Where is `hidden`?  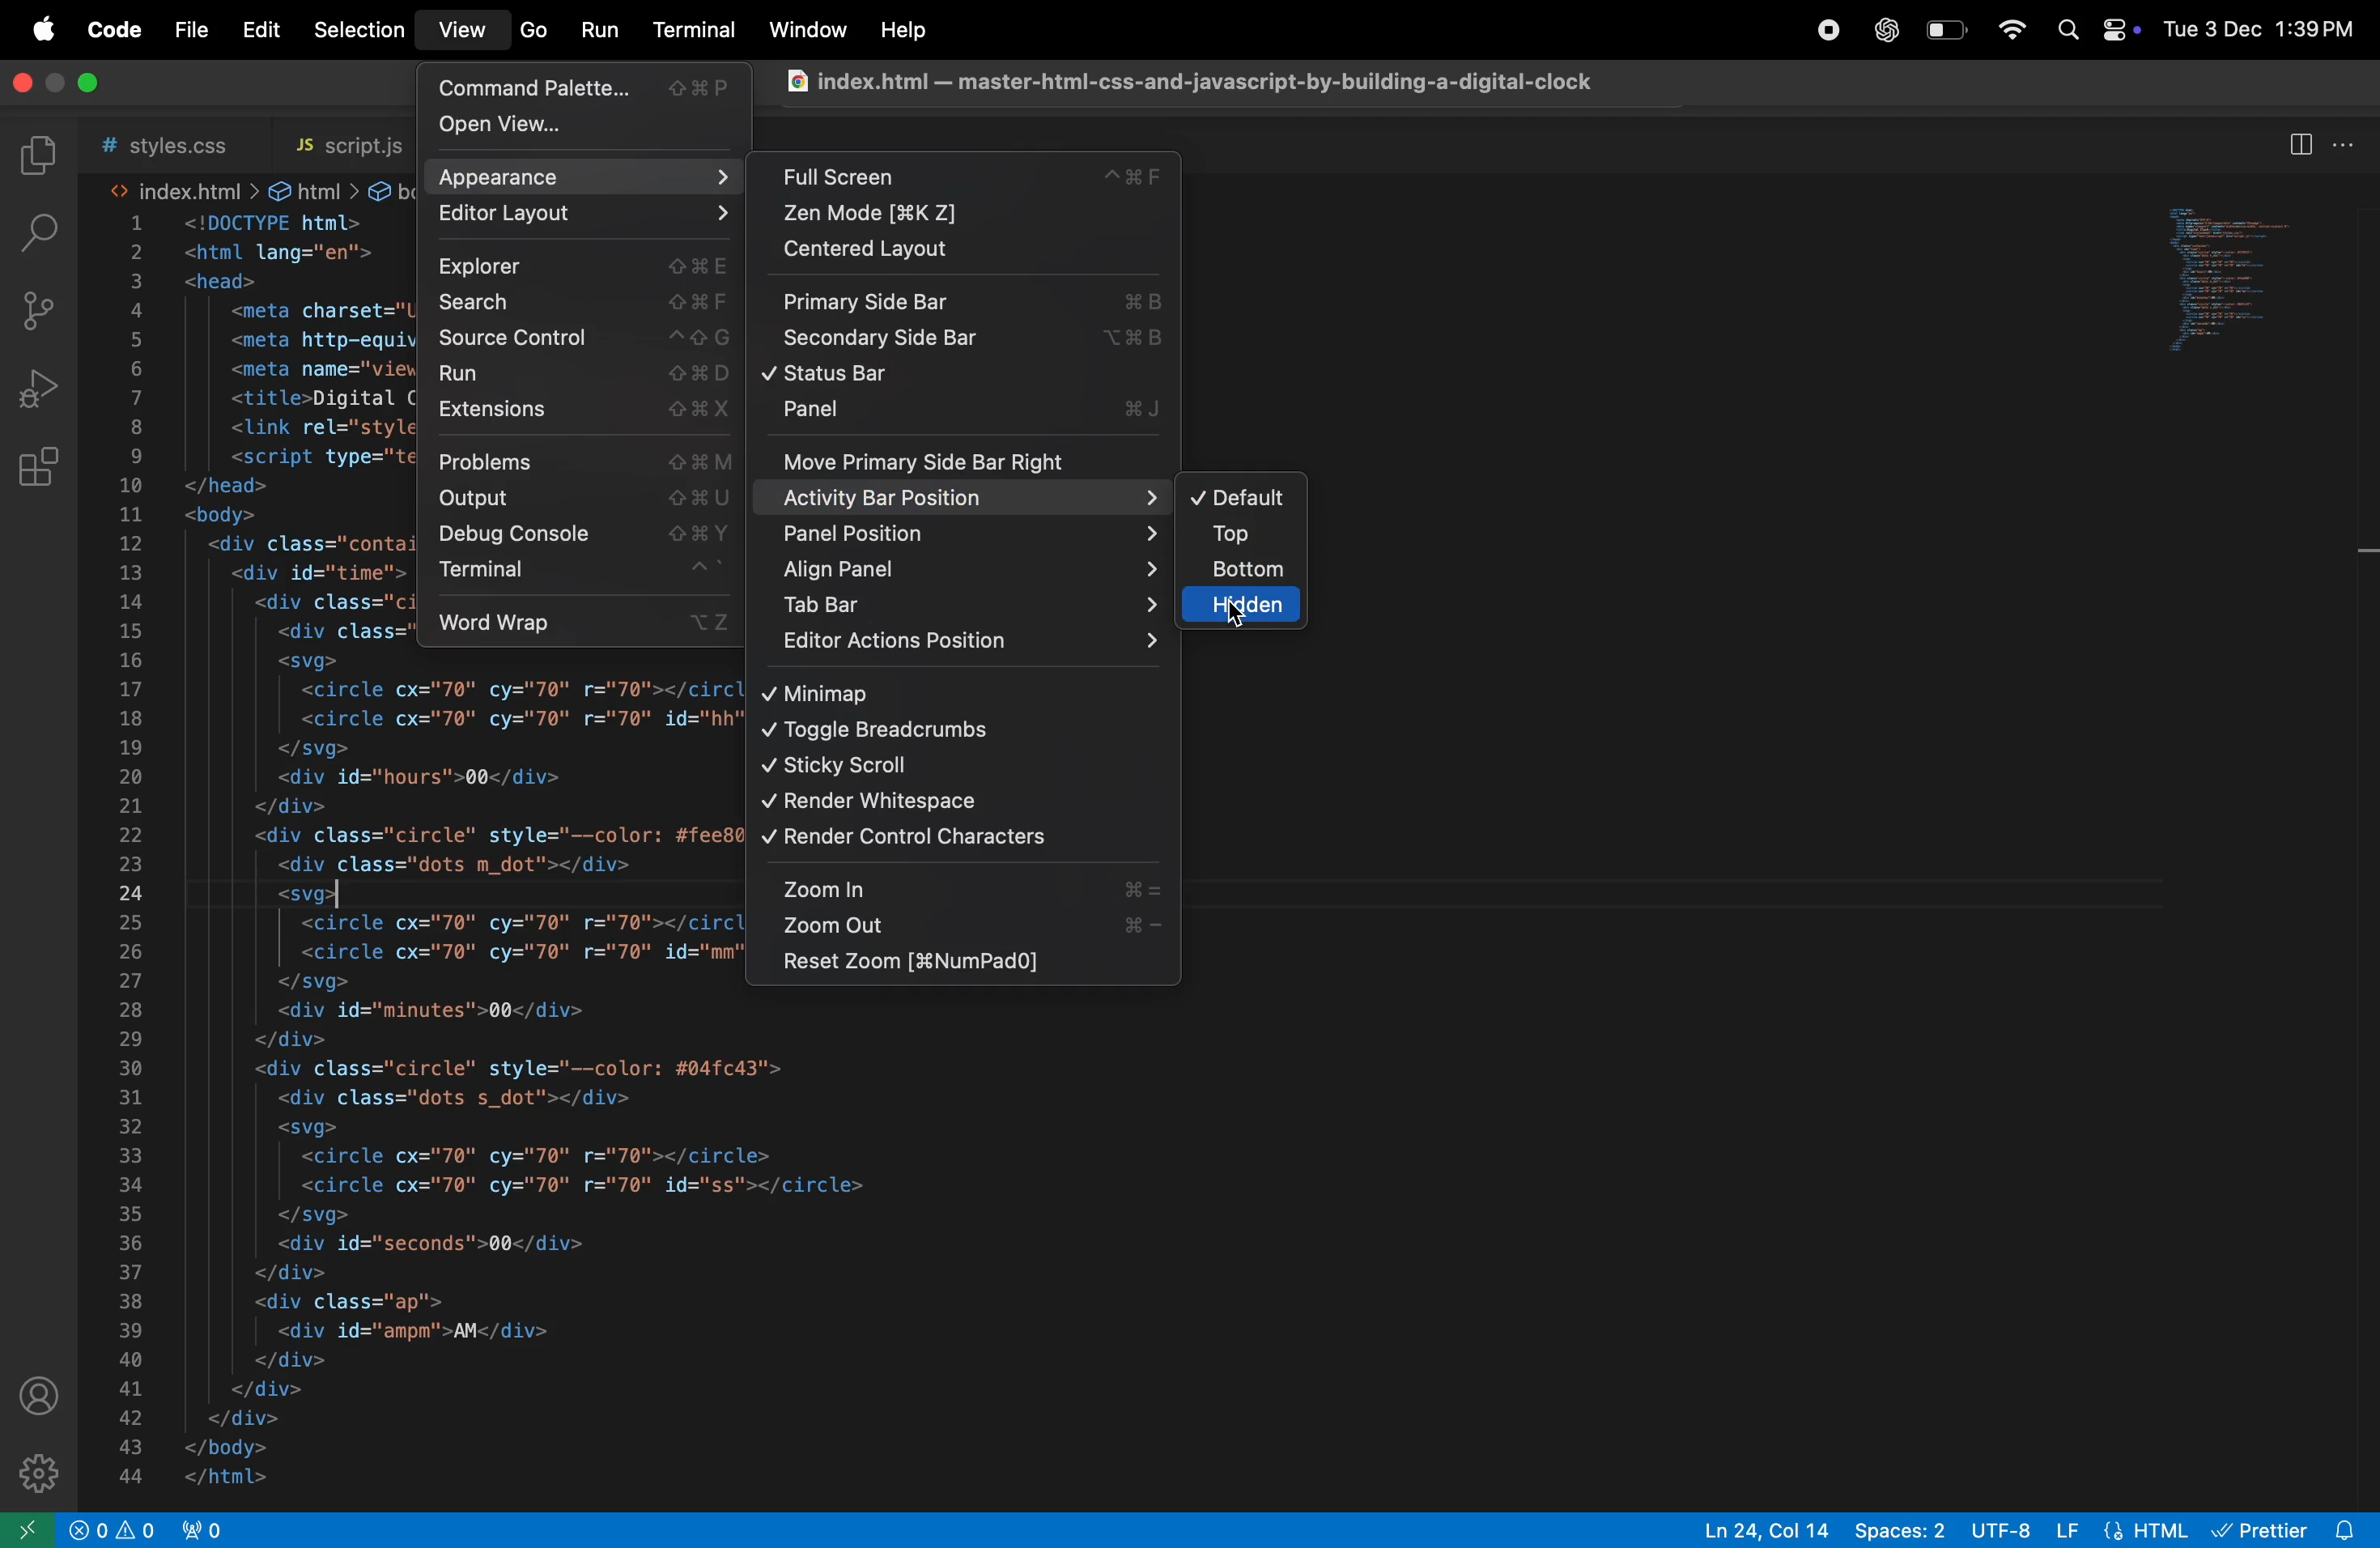 hidden is located at coordinates (1246, 606).